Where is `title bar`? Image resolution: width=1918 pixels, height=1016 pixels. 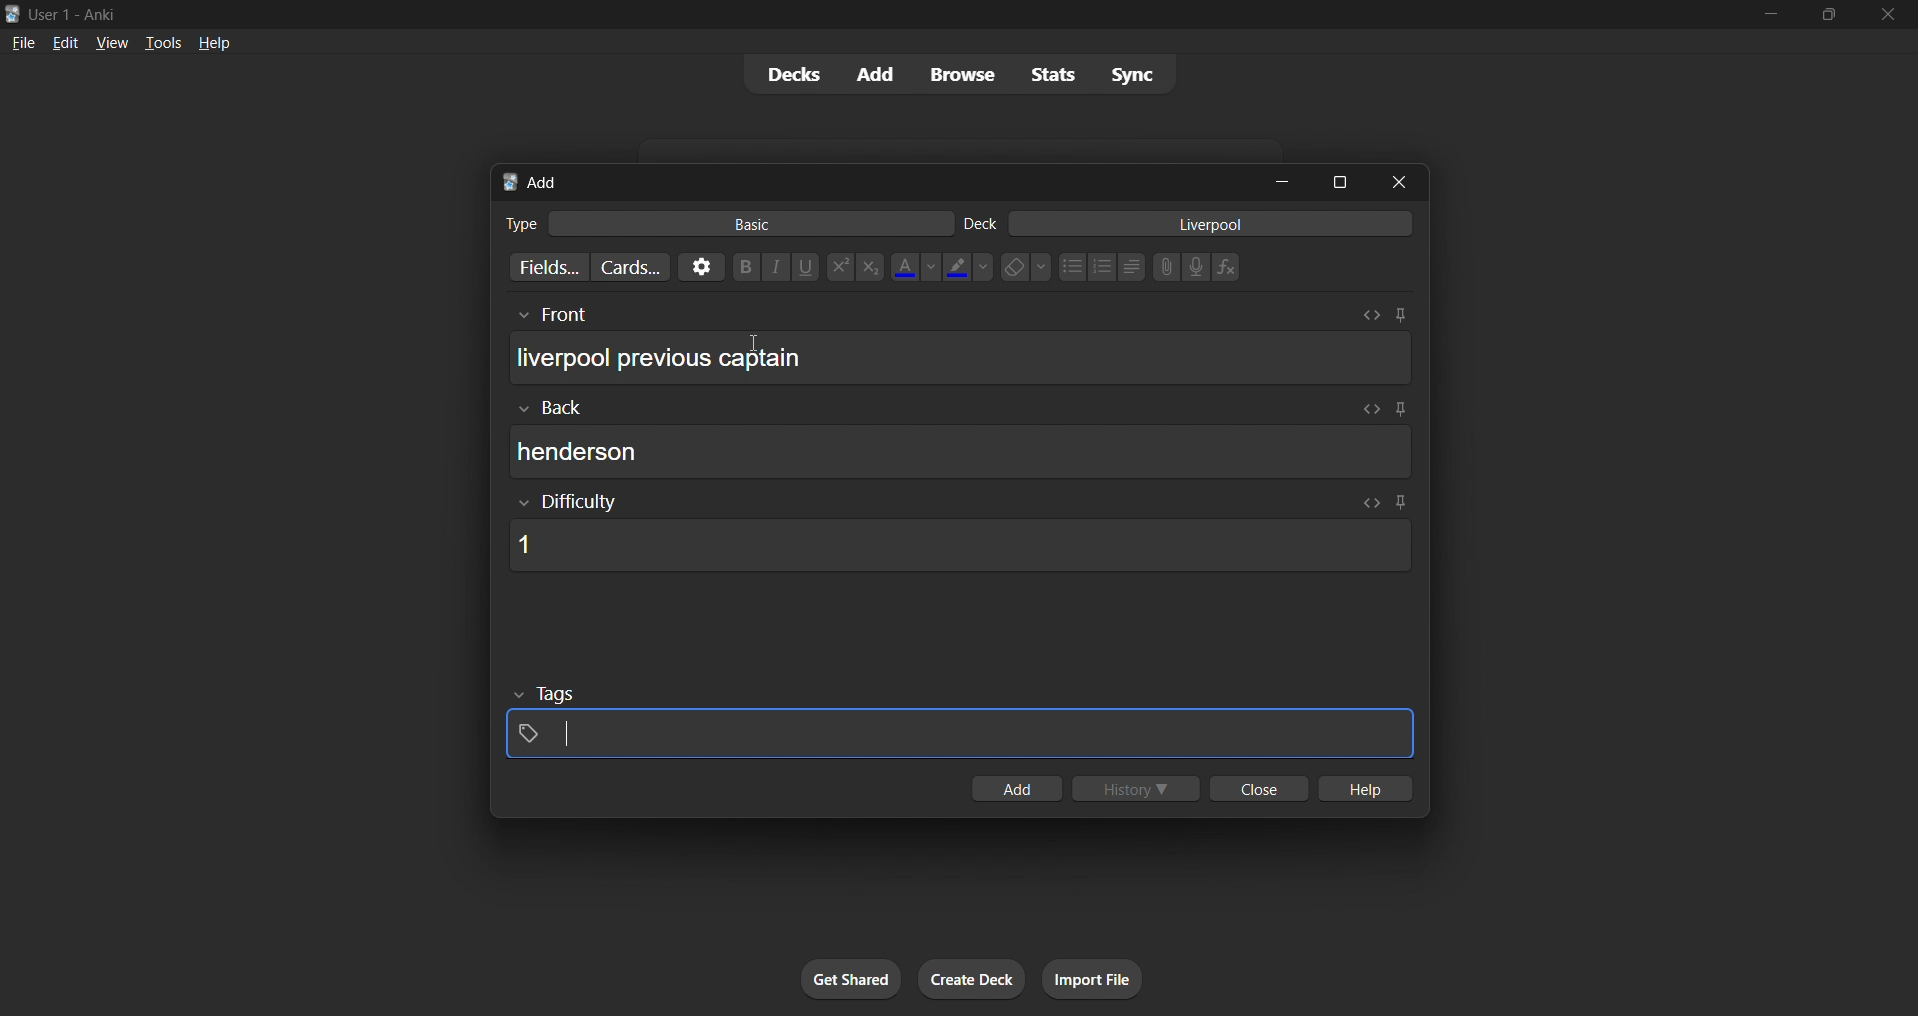
title bar is located at coordinates (864, 12).